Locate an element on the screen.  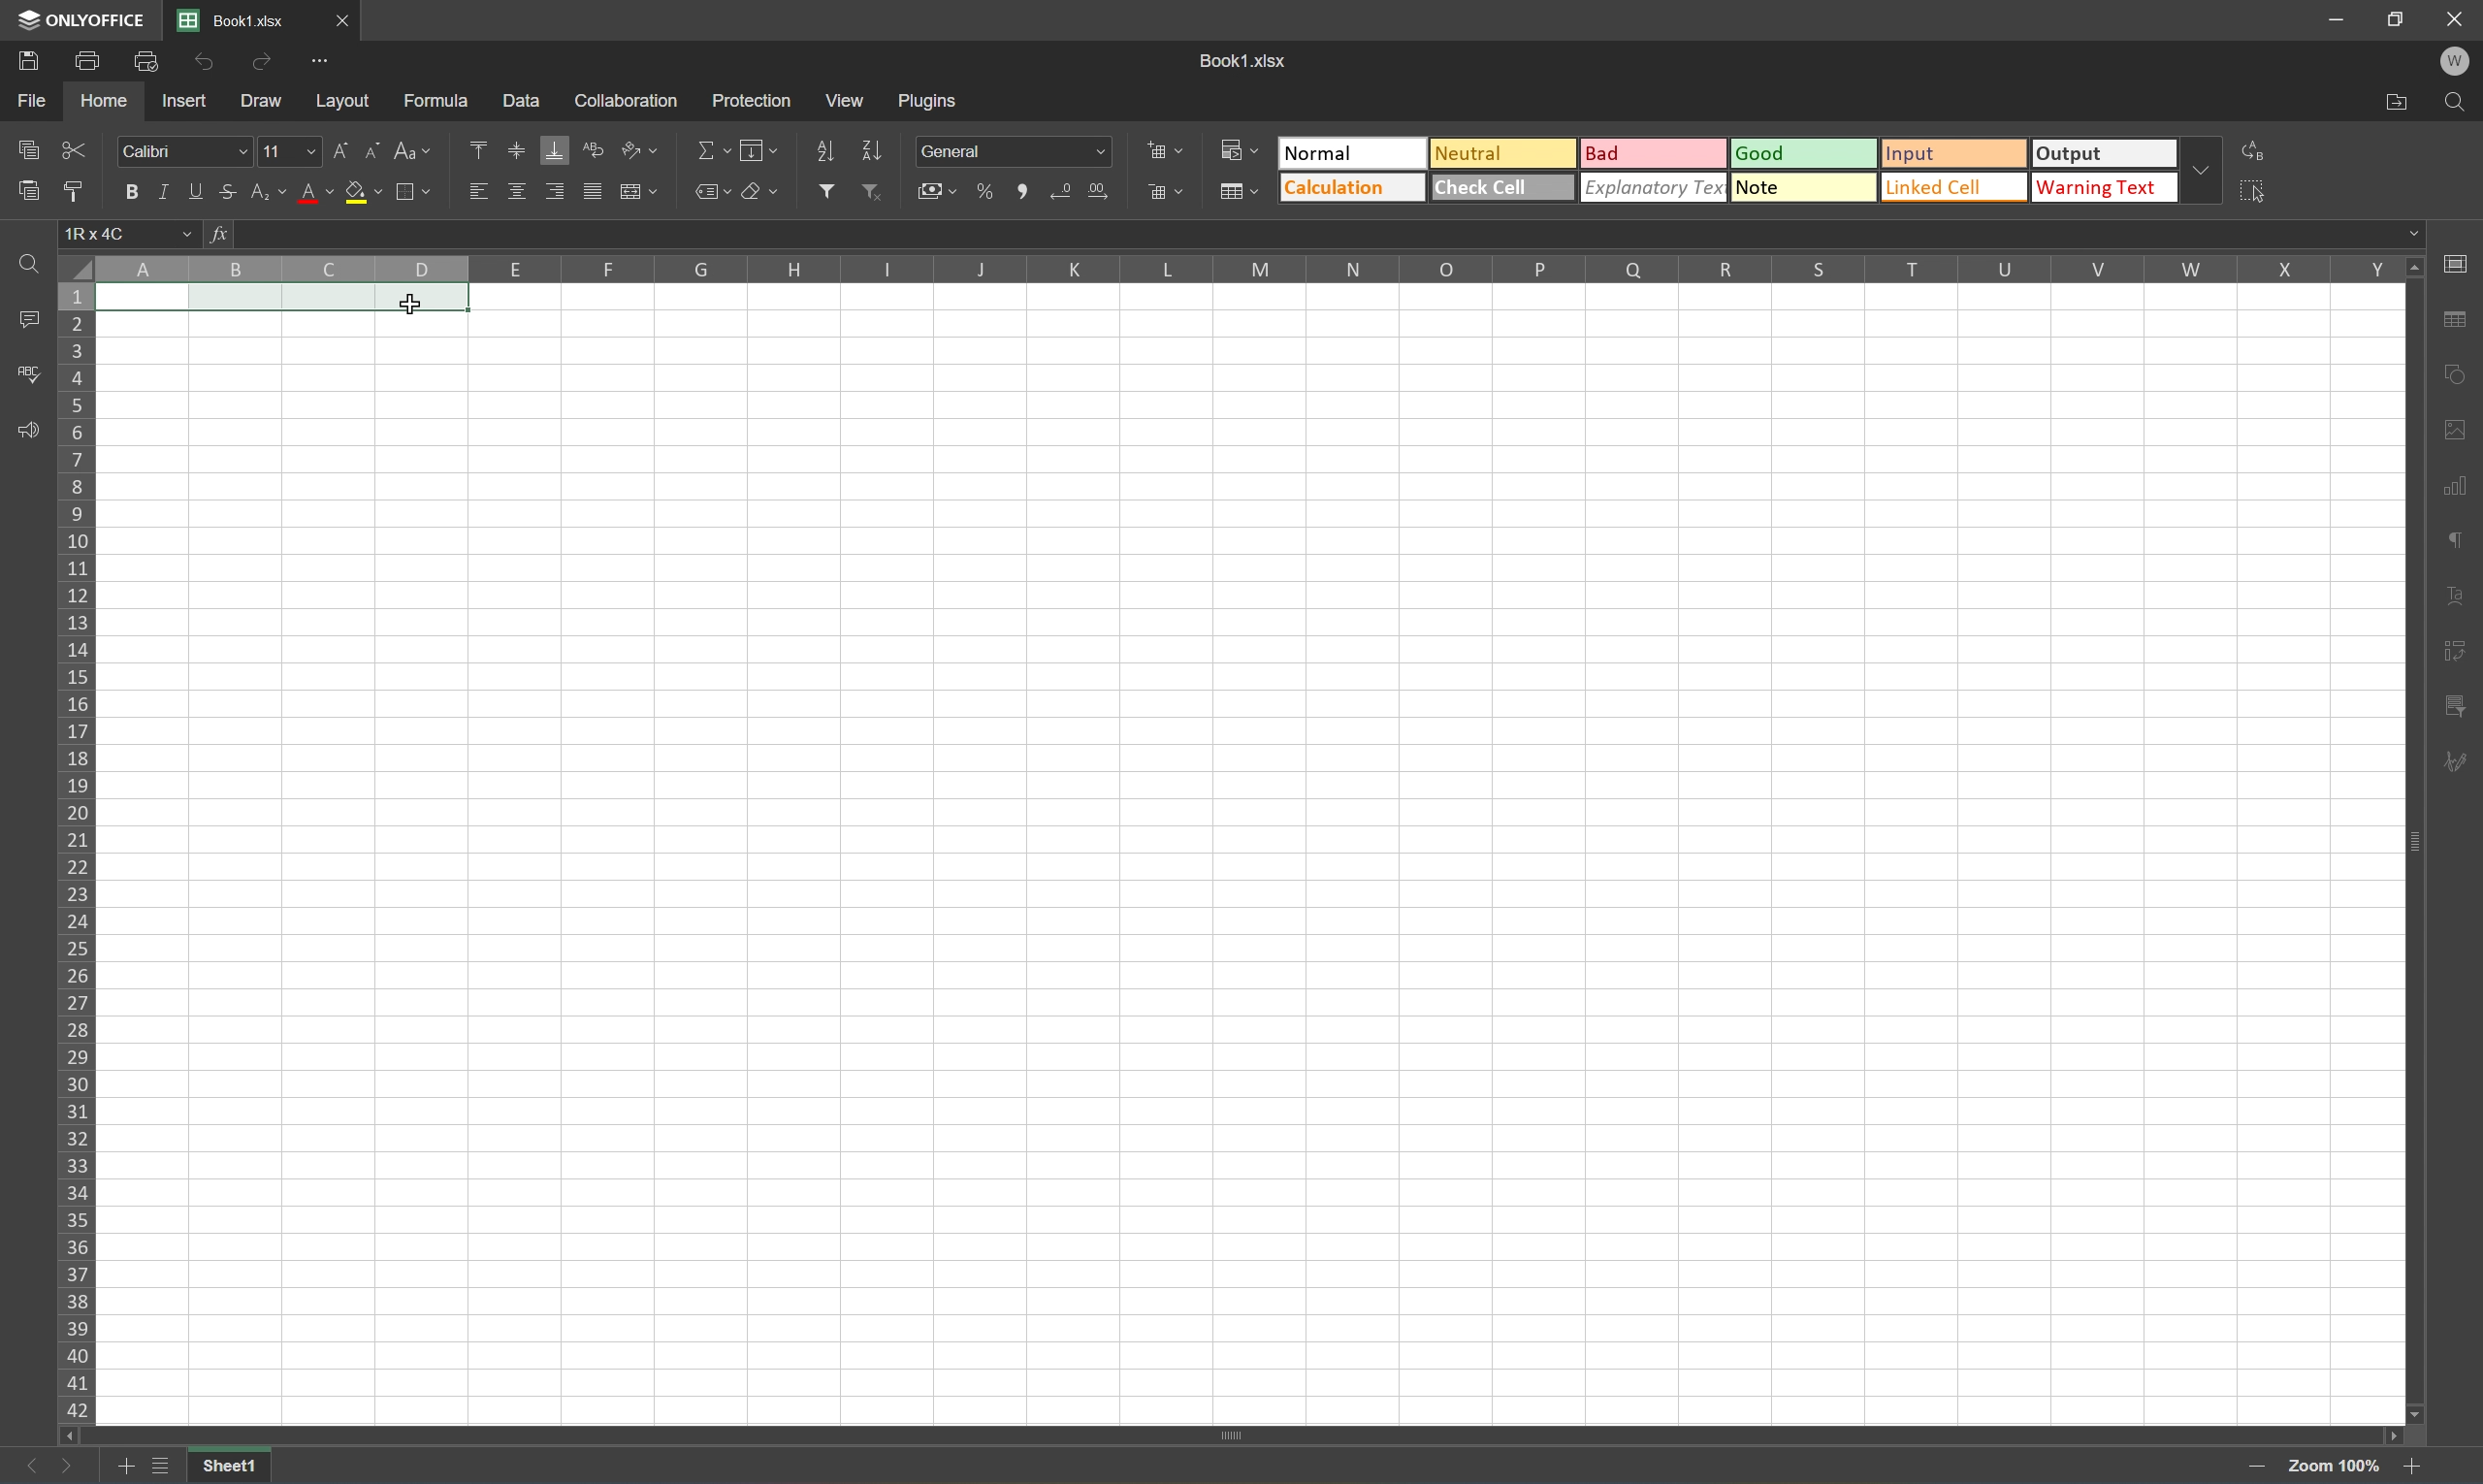
Scroll bar is located at coordinates (2409, 843).